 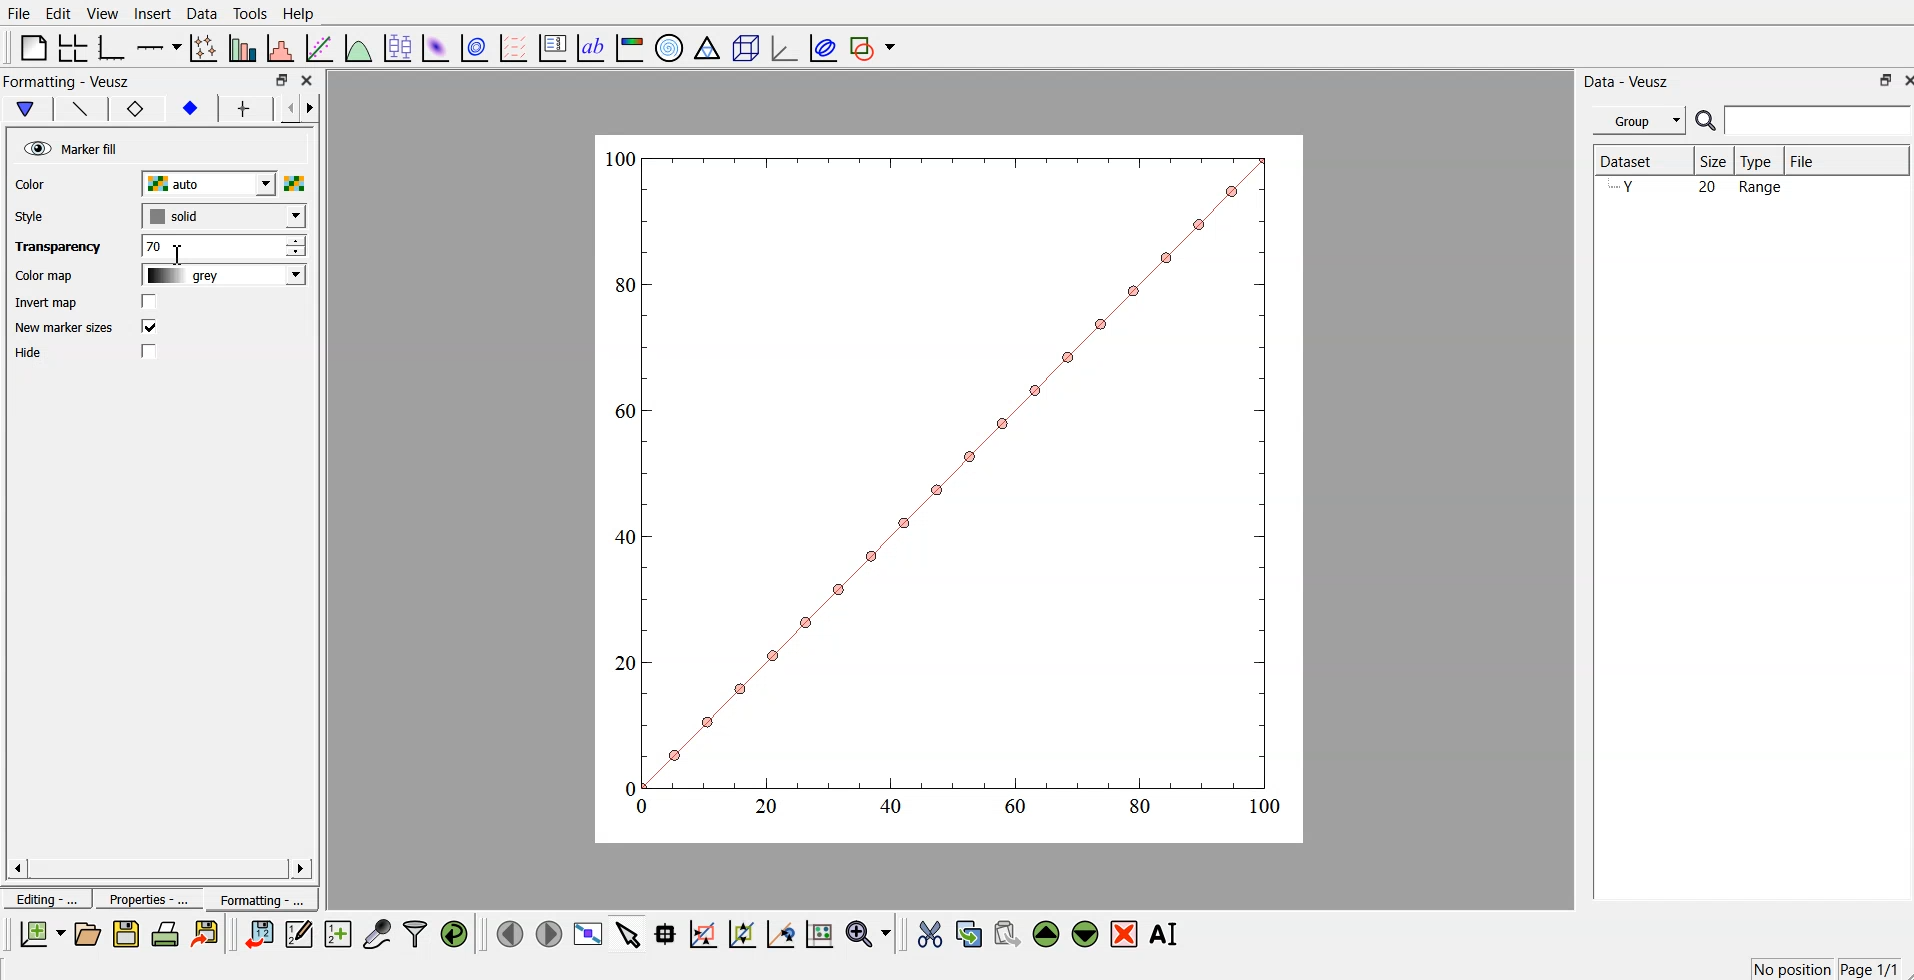 I want to click on Color, so click(x=35, y=184).